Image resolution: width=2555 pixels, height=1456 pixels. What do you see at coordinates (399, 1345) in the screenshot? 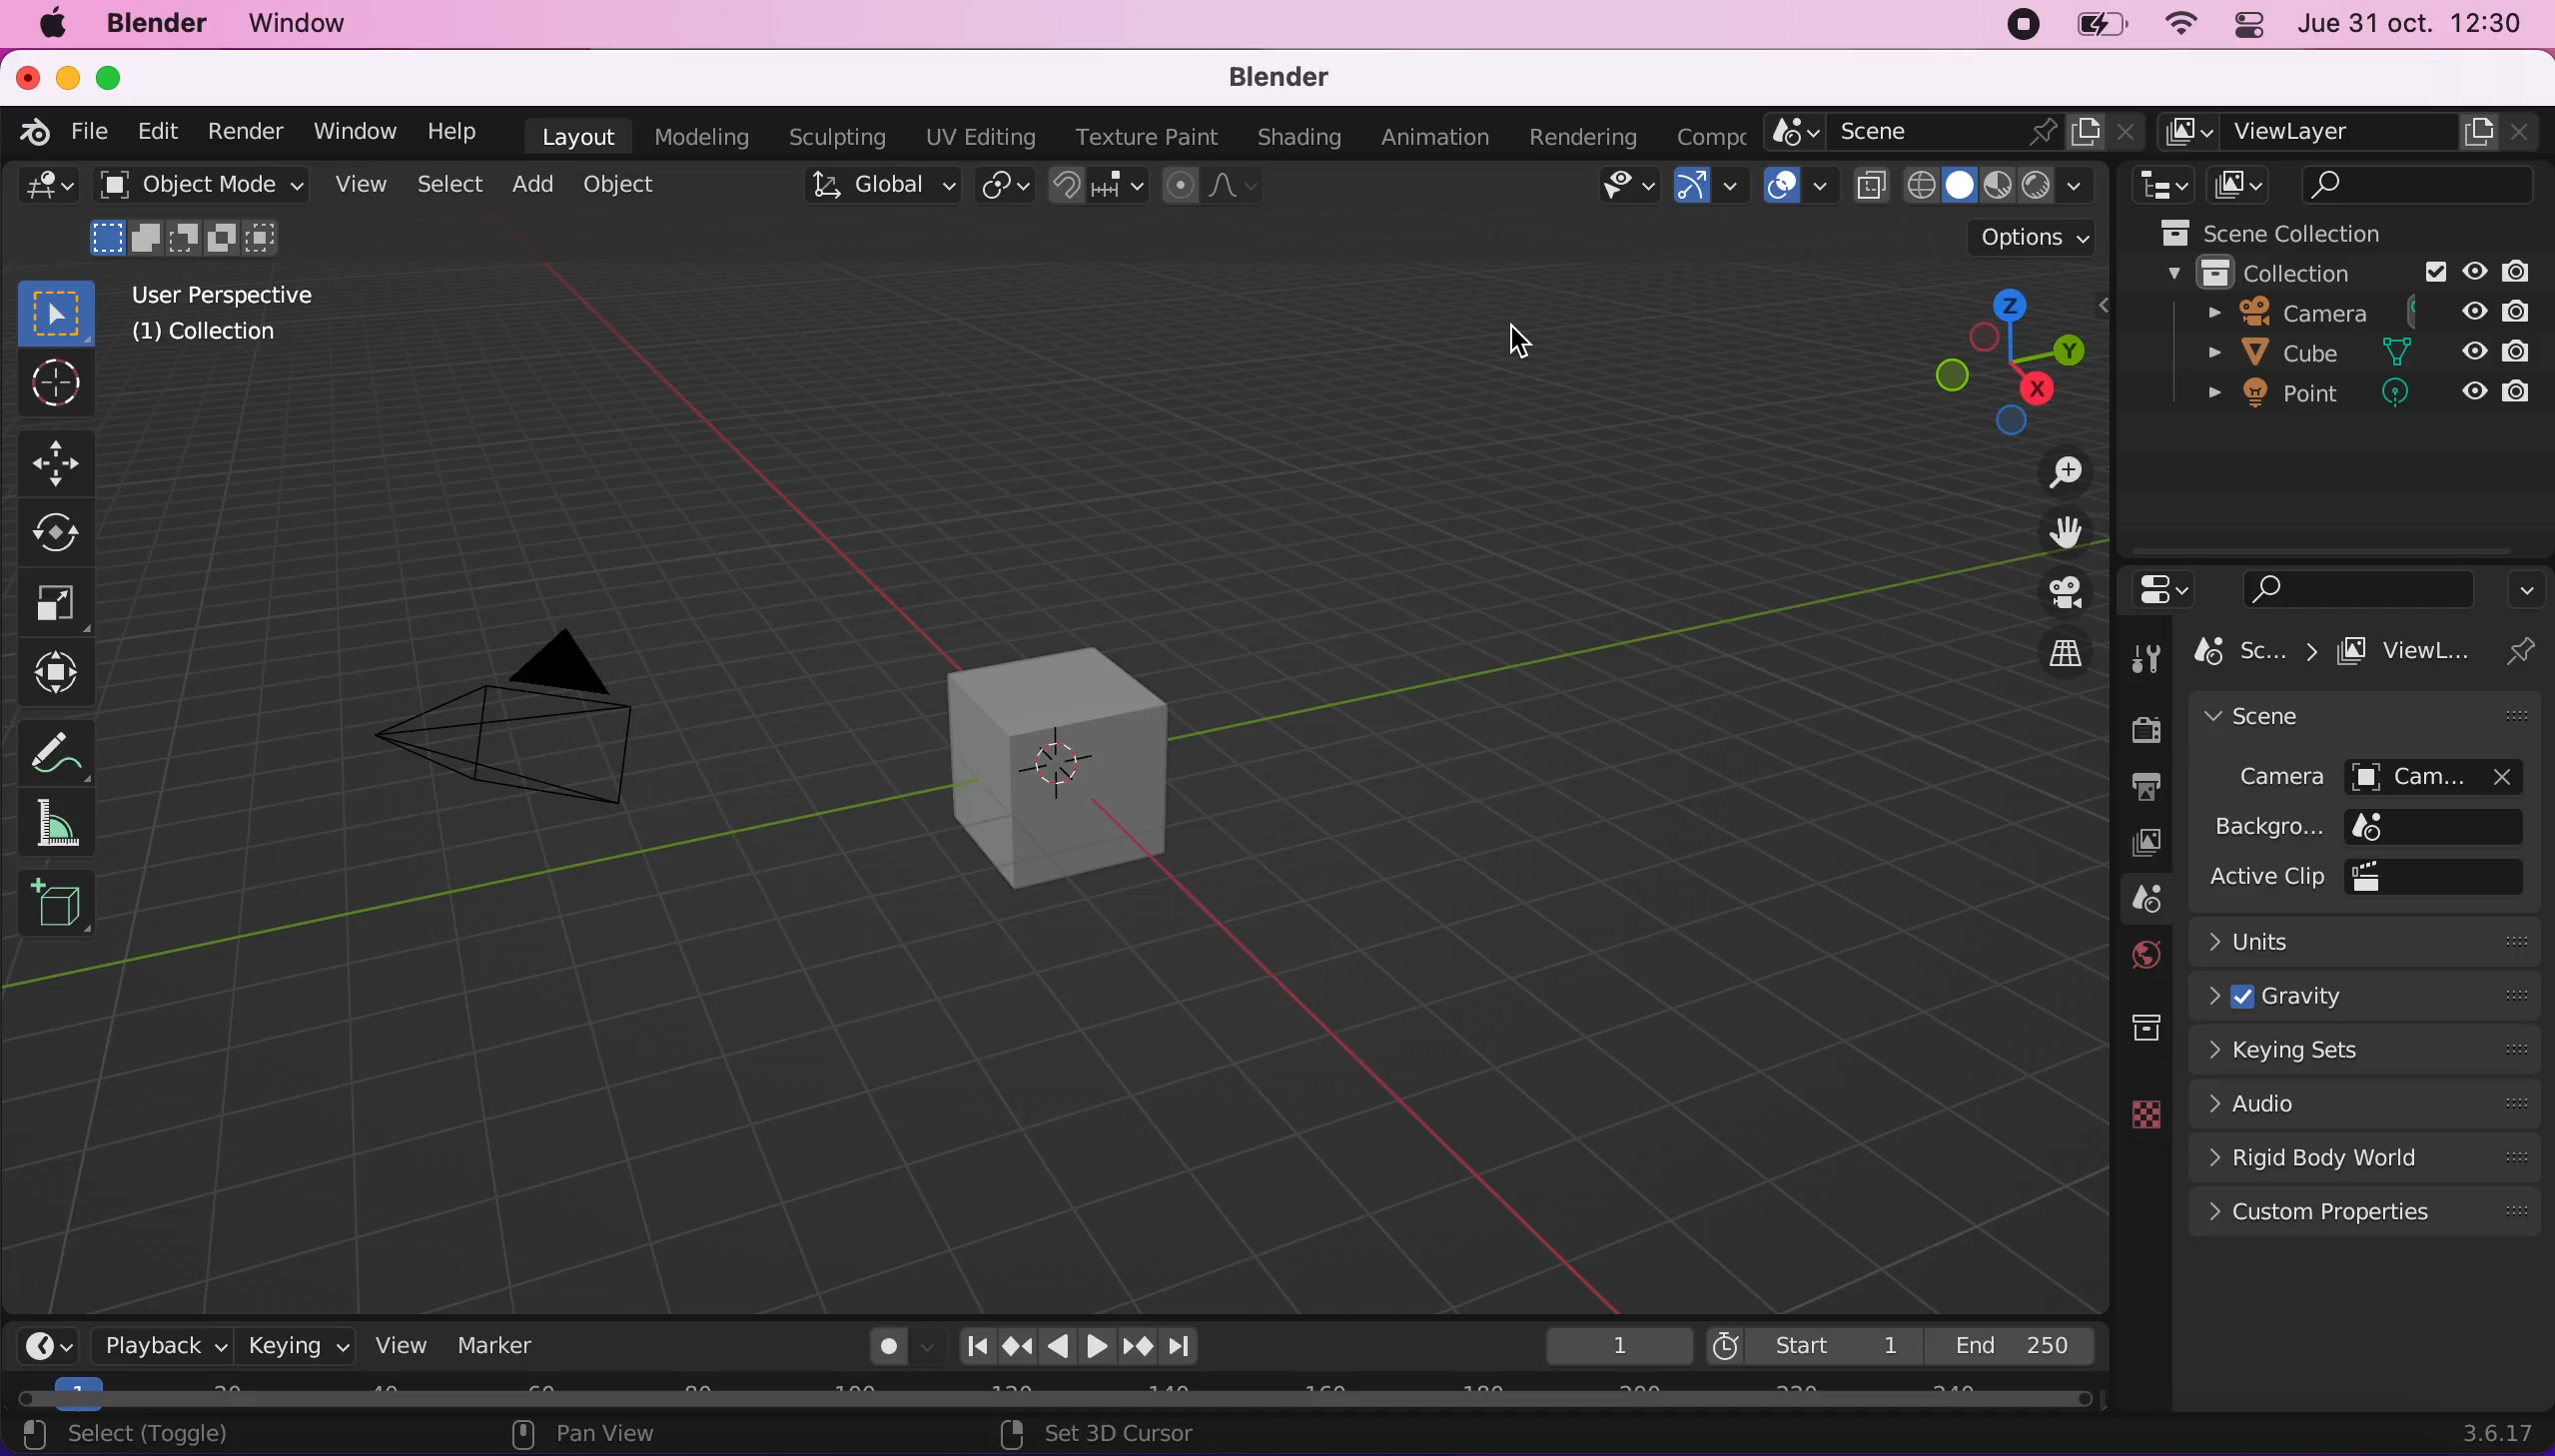
I see `view` at bounding box center [399, 1345].